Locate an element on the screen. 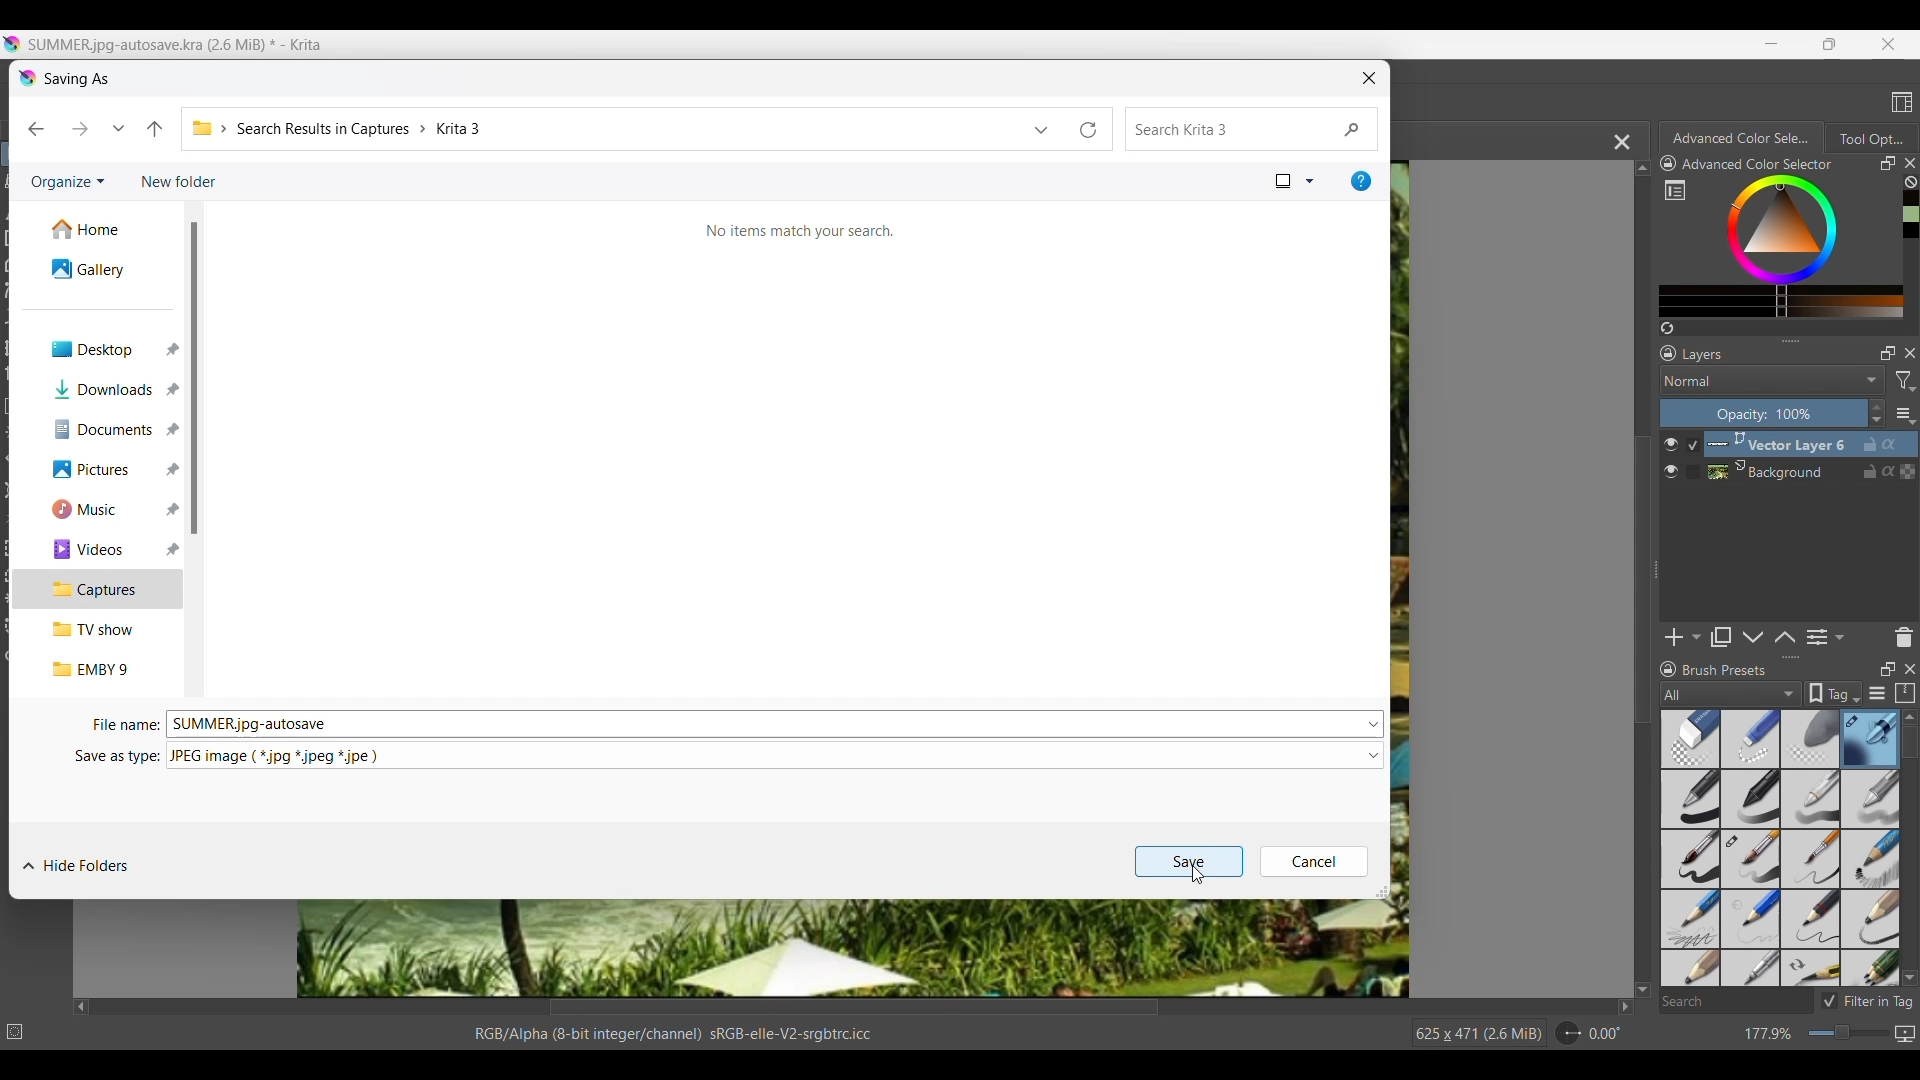  Filter options is located at coordinates (1904, 381).